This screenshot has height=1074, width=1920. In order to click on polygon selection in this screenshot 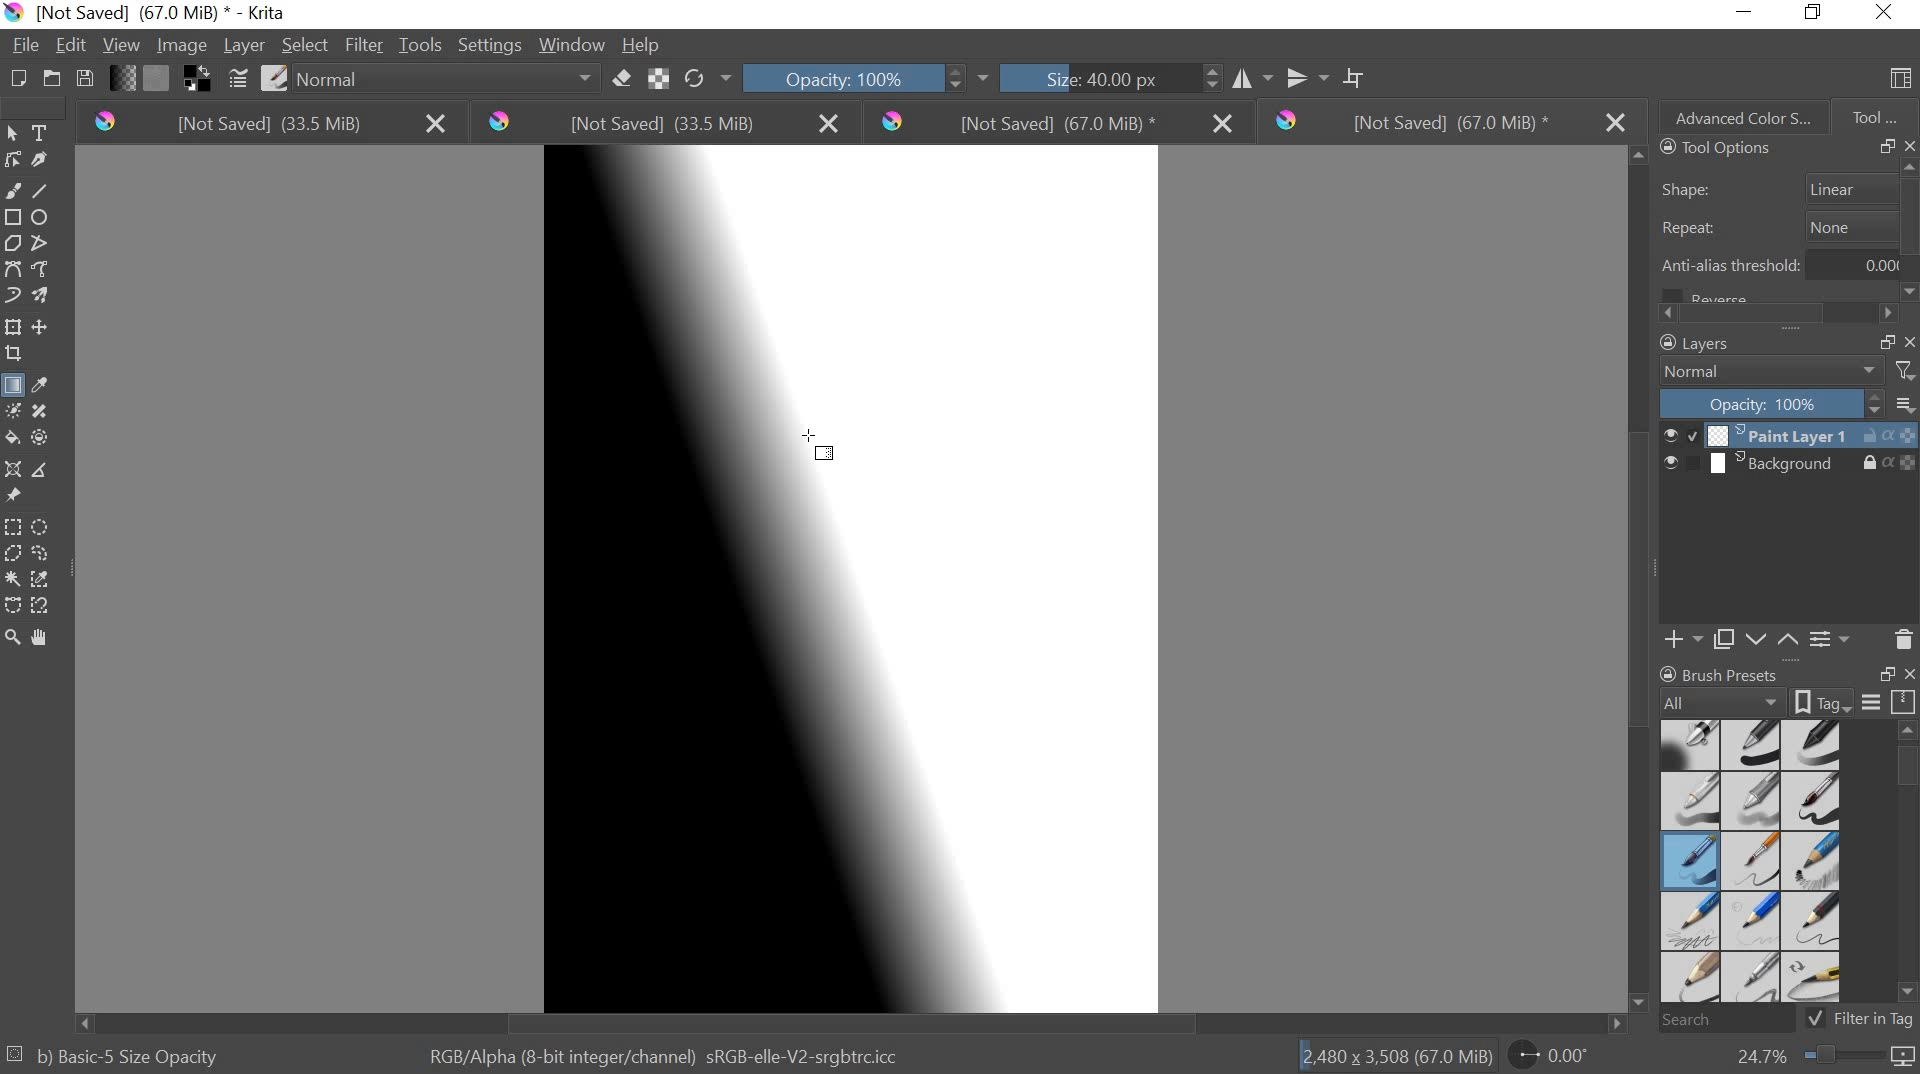, I will do `click(12, 554)`.